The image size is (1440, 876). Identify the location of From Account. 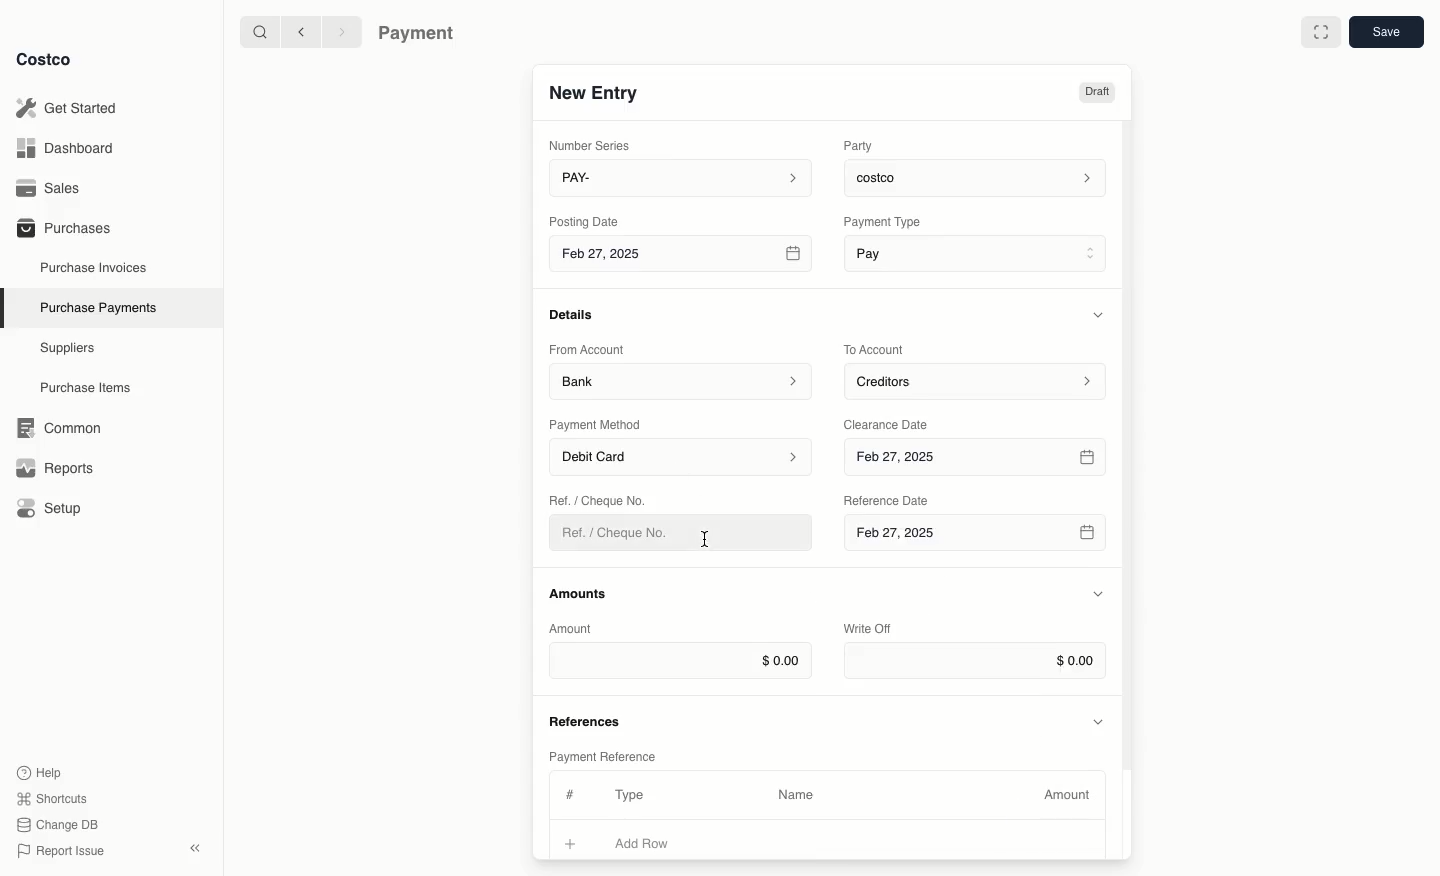
(587, 349).